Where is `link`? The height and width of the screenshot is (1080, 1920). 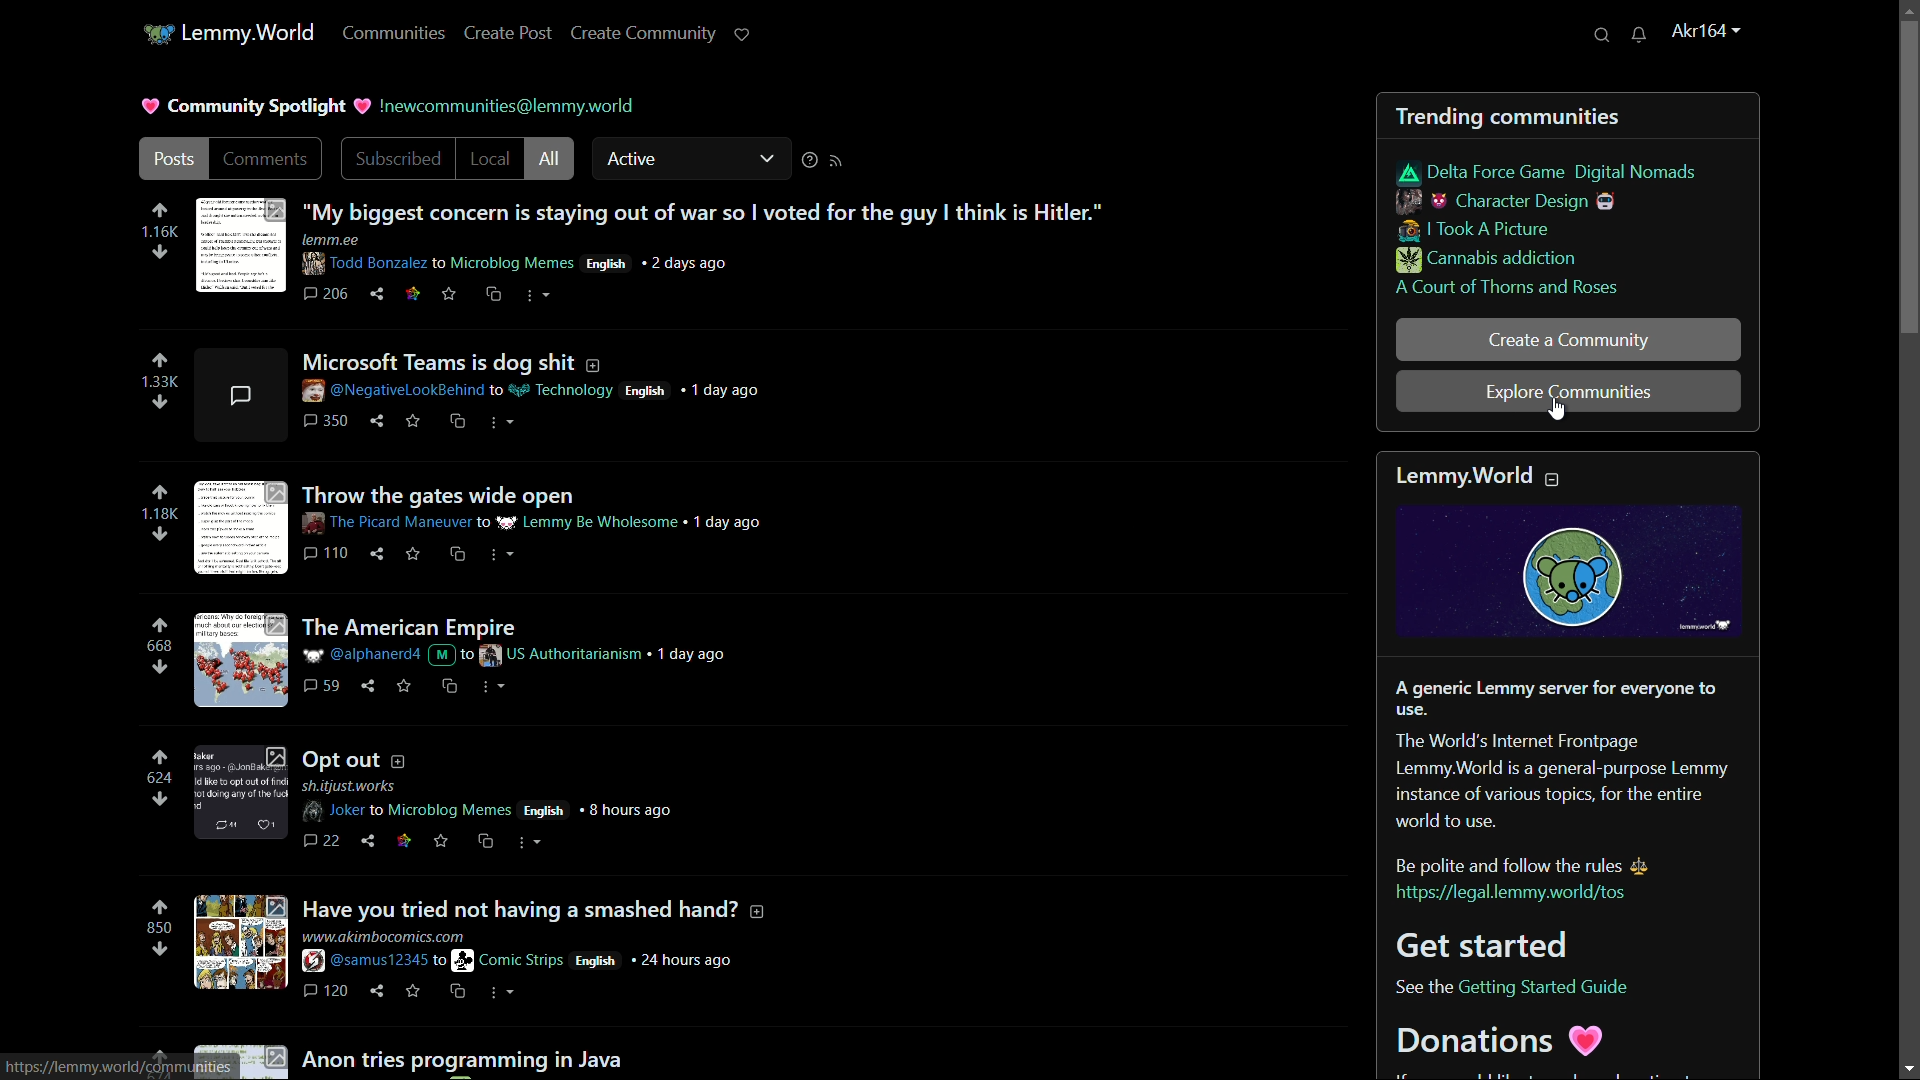
link is located at coordinates (1552, 988).